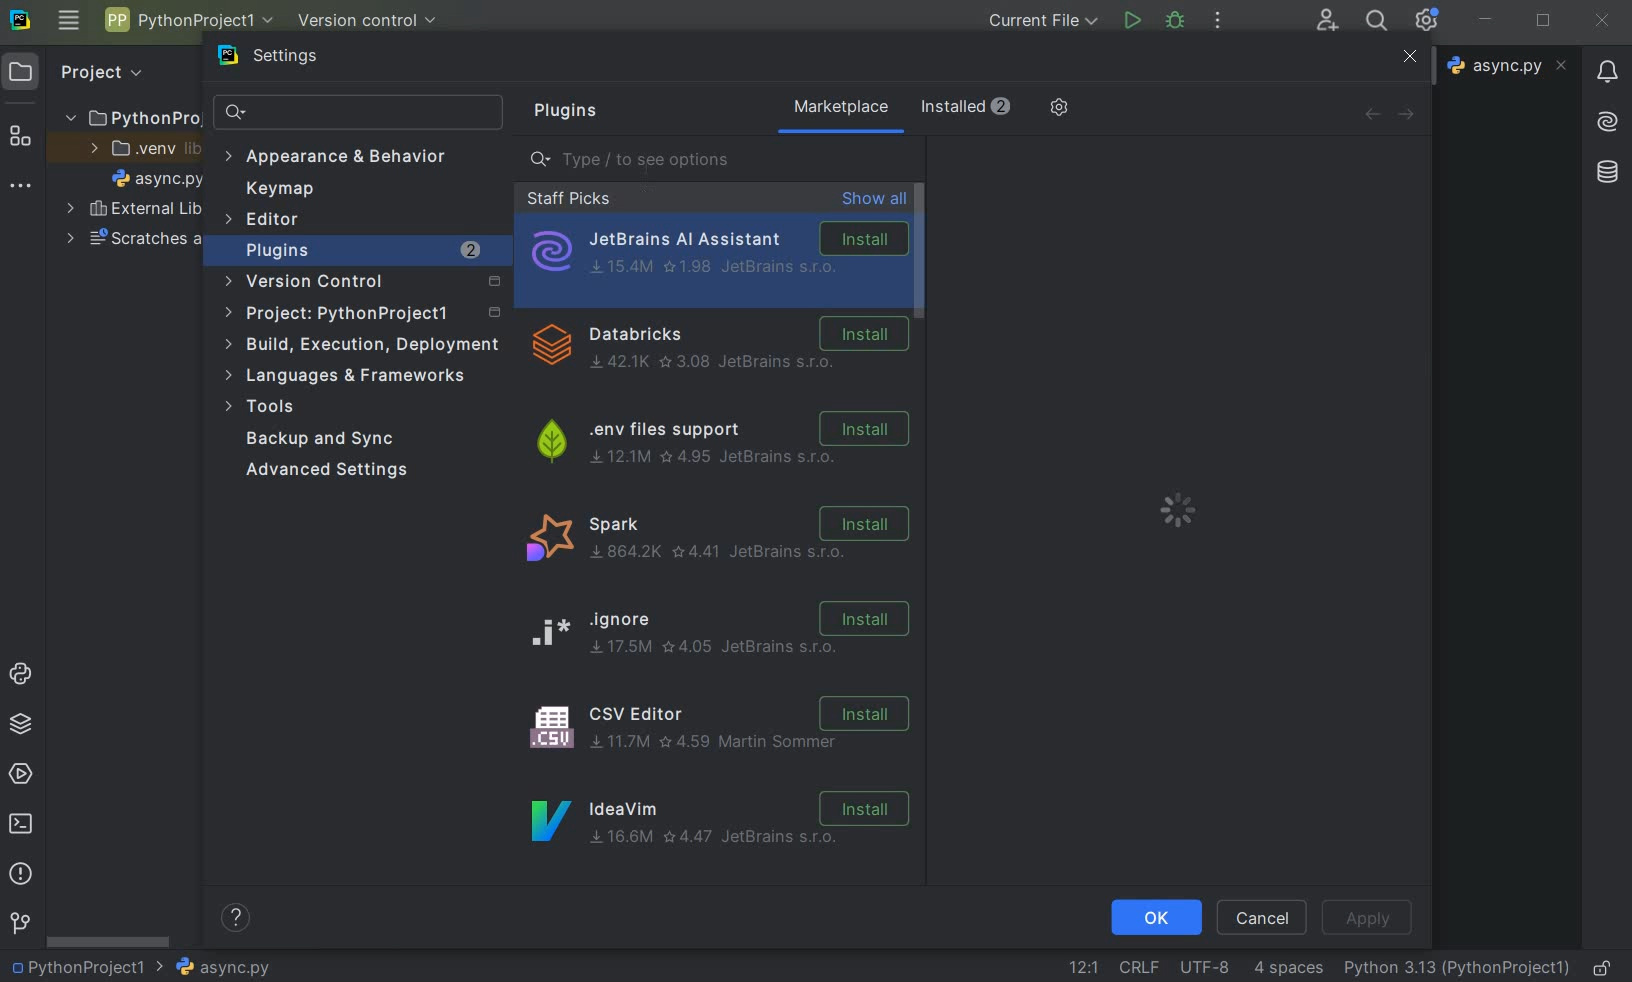  Describe the element at coordinates (1149, 918) in the screenshot. I see `ok` at that location.